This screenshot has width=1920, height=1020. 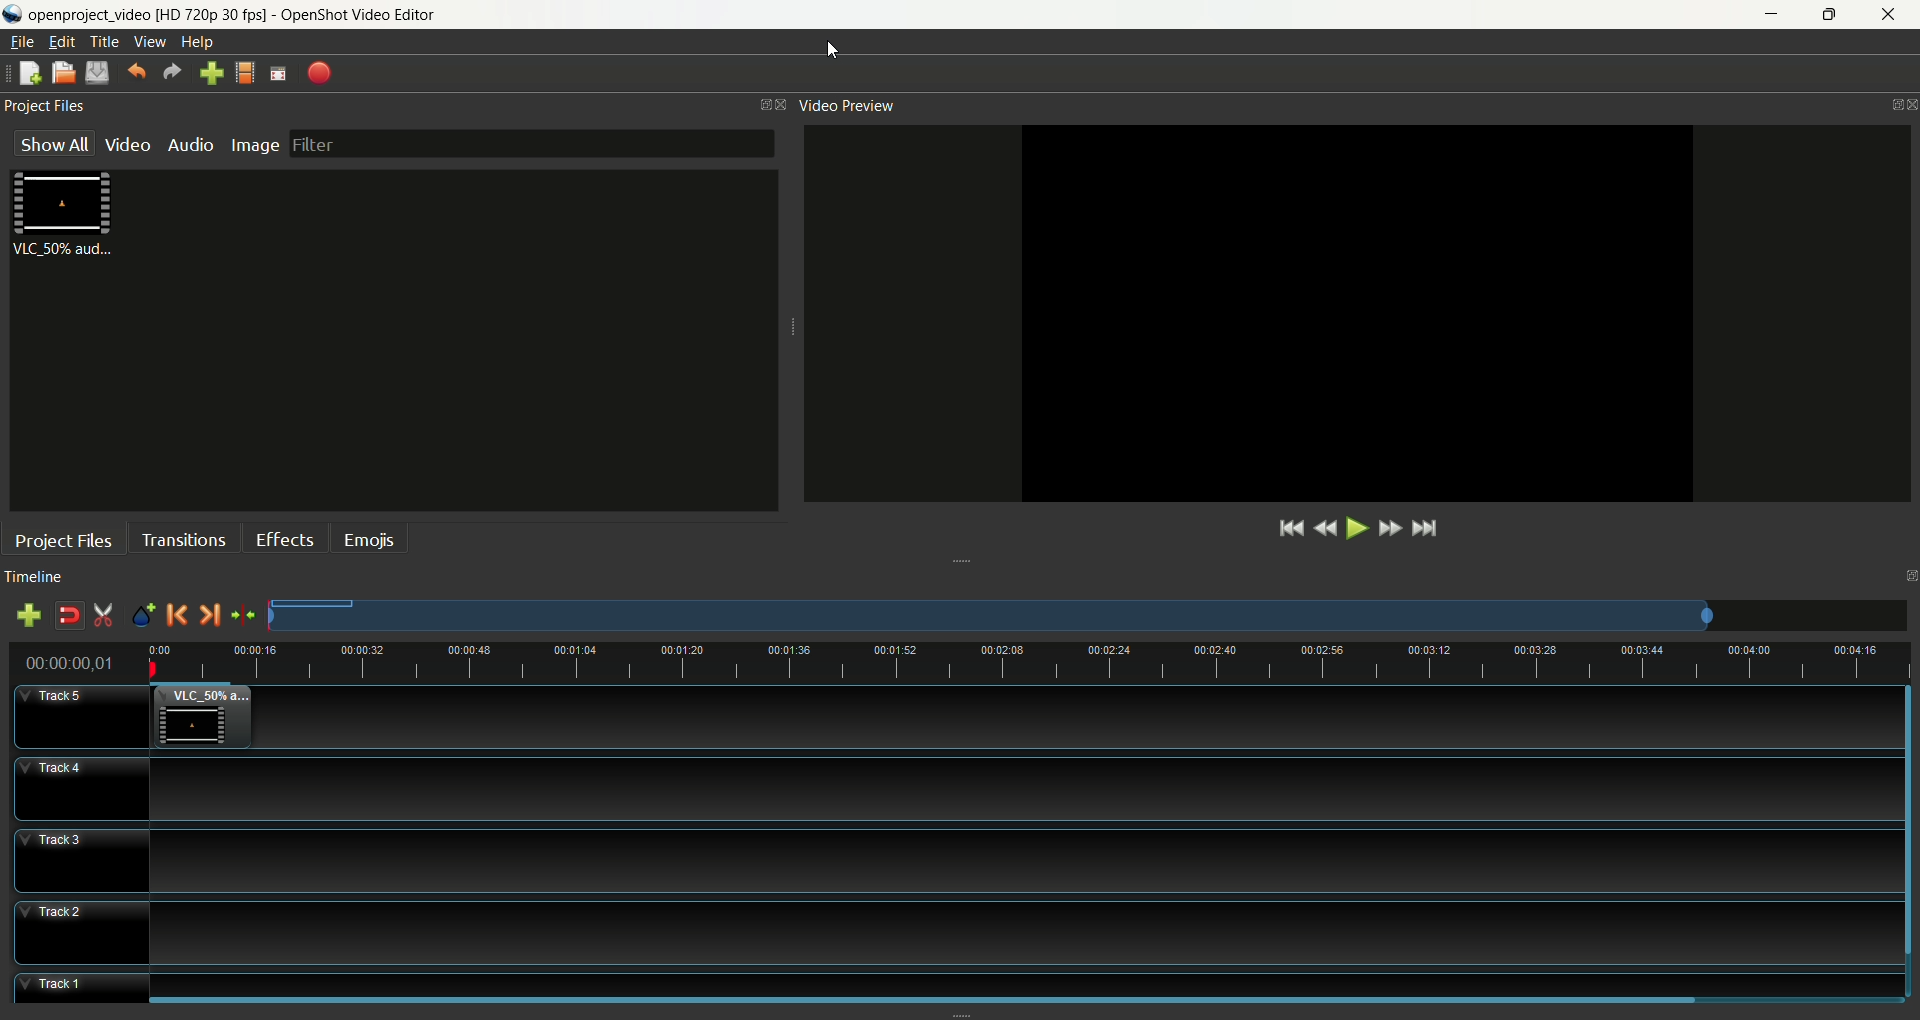 What do you see at coordinates (34, 578) in the screenshot?
I see `timeline` at bounding box center [34, 578].